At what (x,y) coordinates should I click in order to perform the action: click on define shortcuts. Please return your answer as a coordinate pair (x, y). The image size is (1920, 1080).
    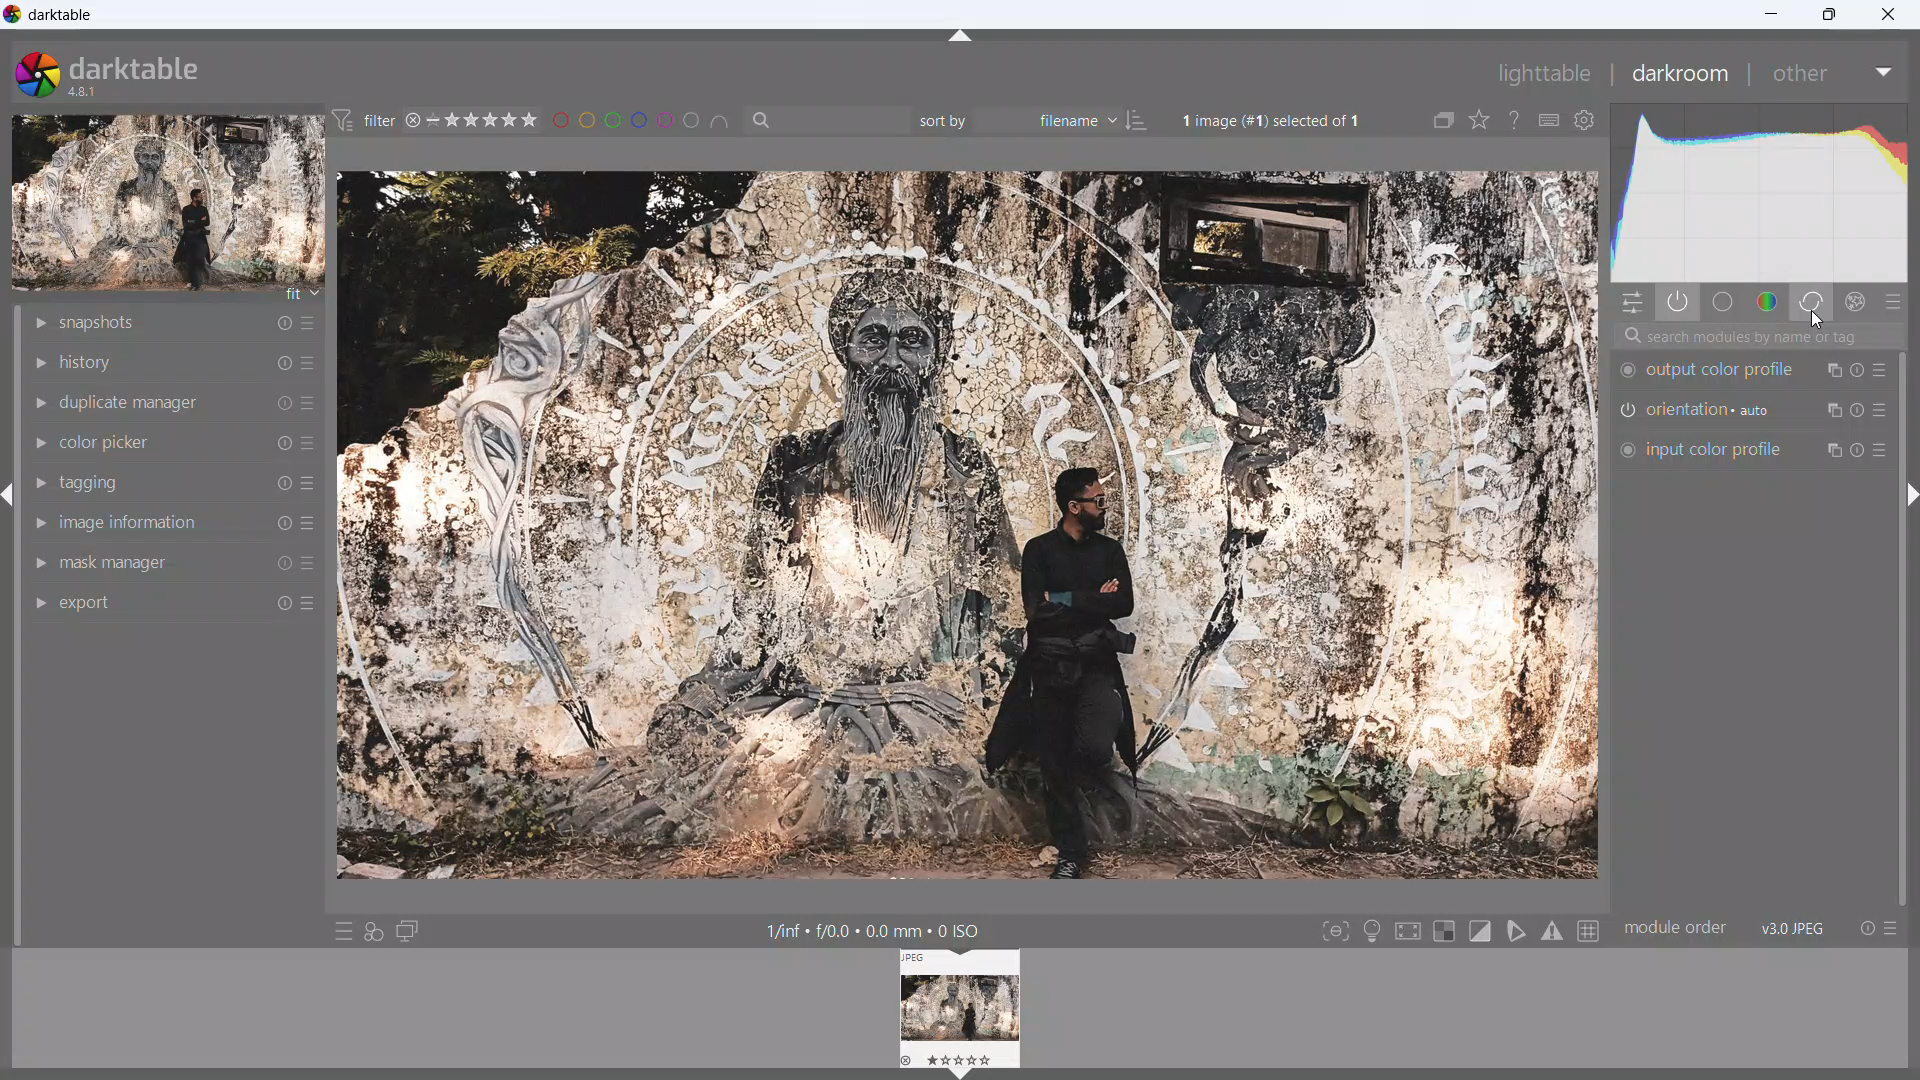
    Looking at the image, I should click on (1549, 120).